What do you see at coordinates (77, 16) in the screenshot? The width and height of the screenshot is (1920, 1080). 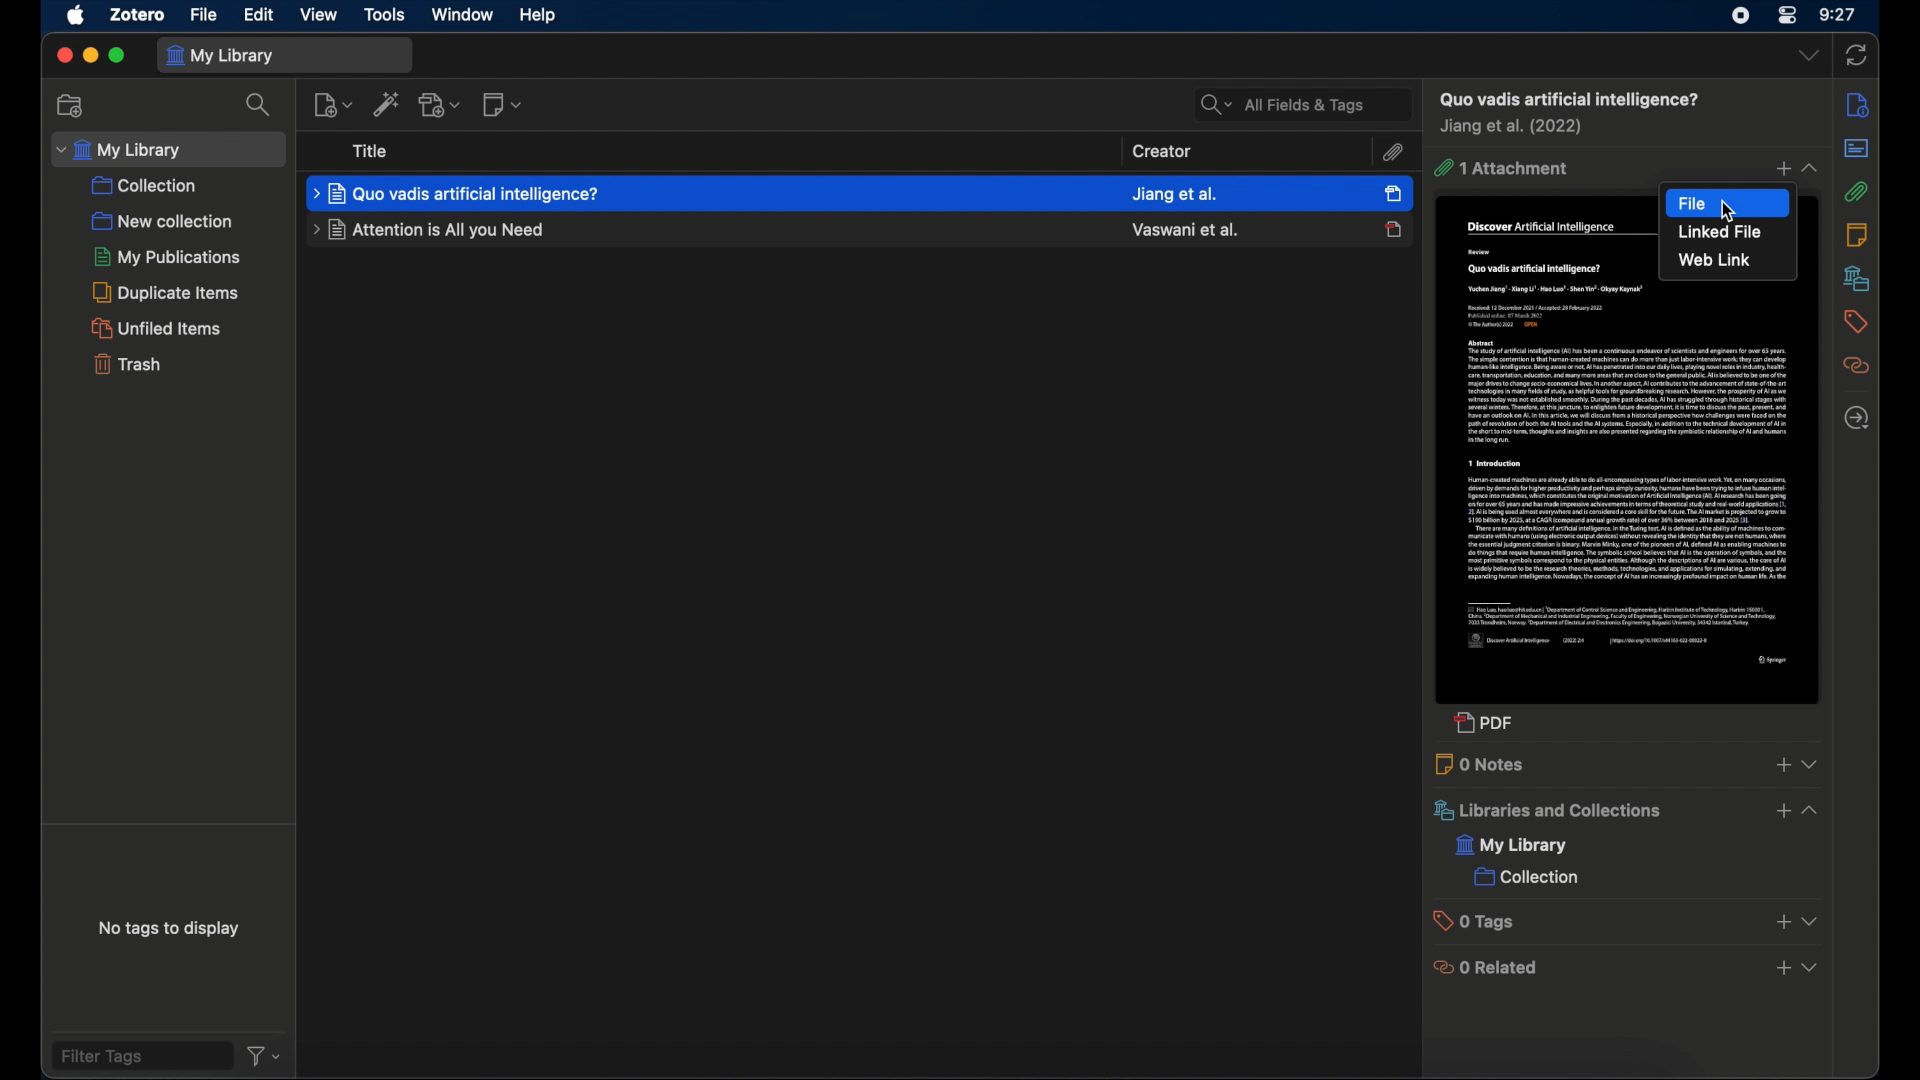 I see `apple icon` at bounding box center [77, 16].